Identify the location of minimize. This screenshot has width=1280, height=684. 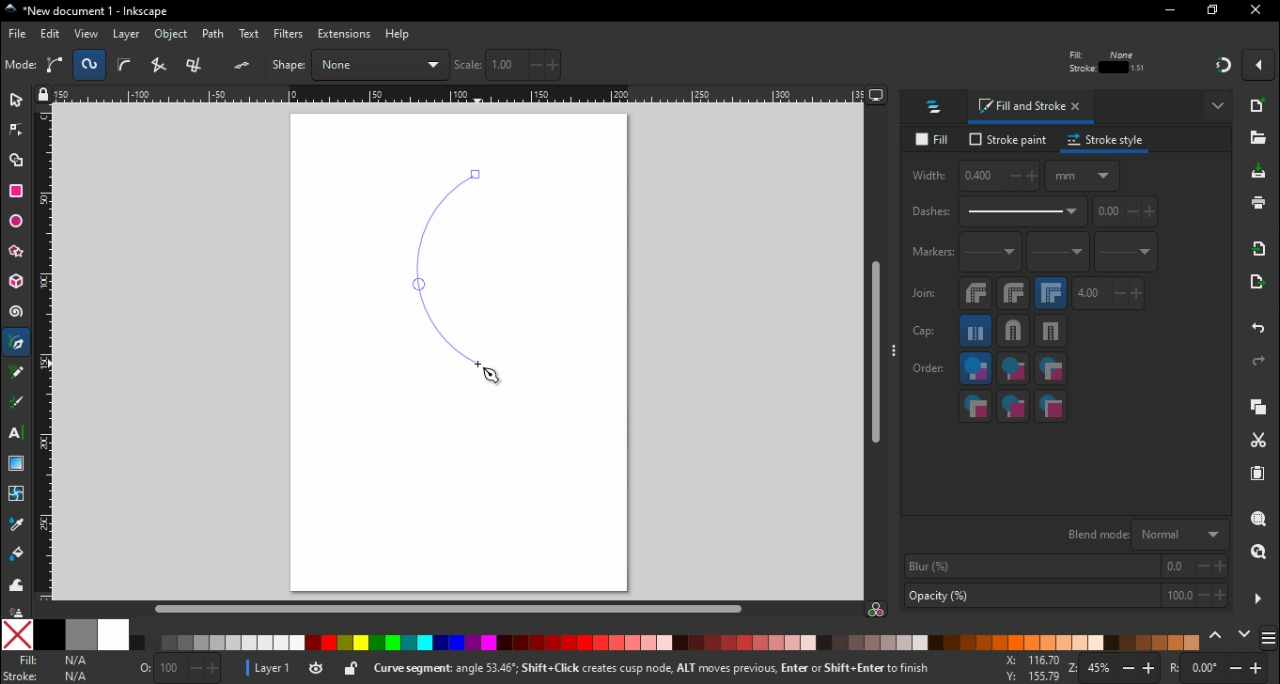
(1169, 11).